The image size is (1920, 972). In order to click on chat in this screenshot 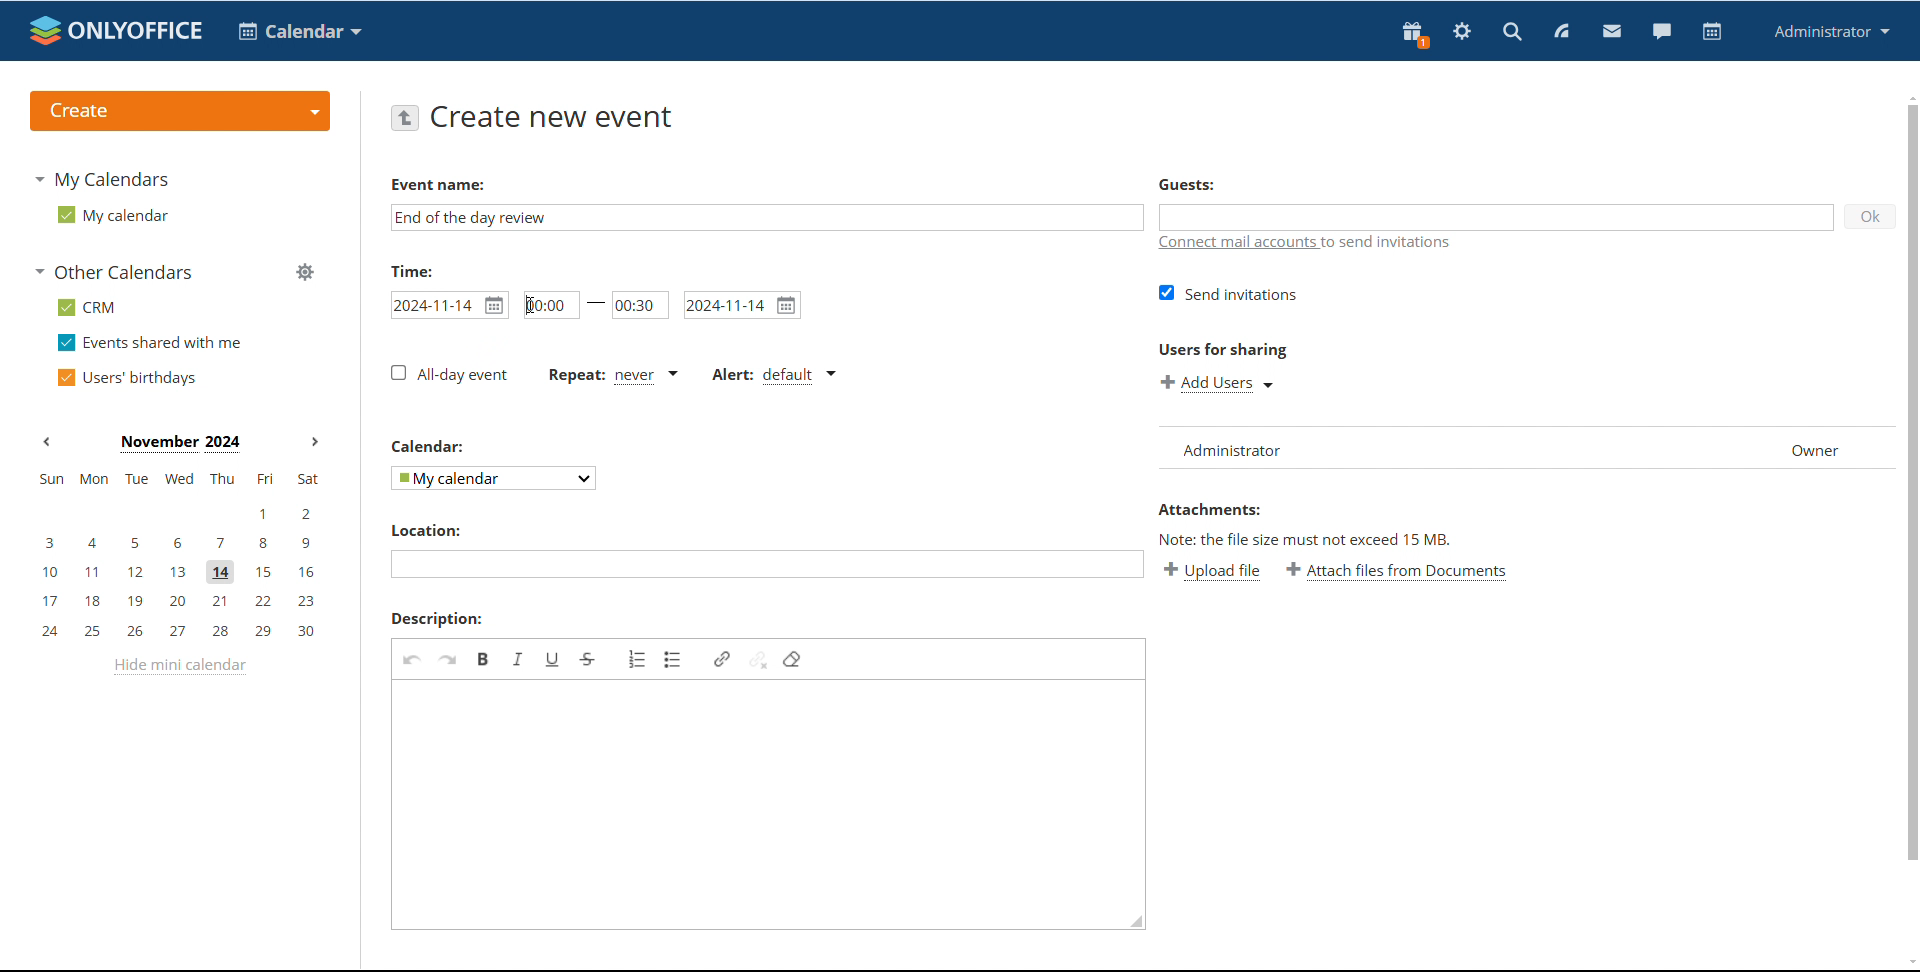, I will do `click(1662, 32)`.